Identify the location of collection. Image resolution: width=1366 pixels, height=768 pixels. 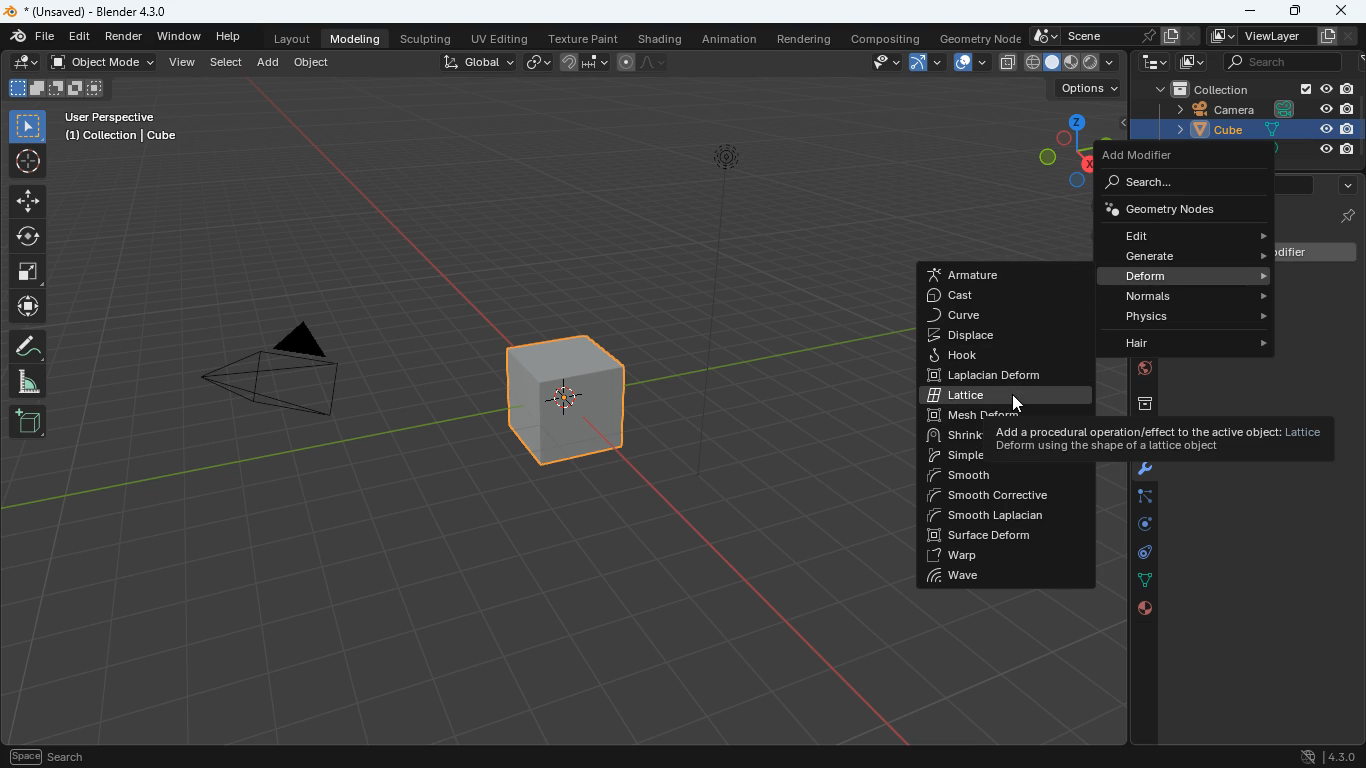
(1252, 89).